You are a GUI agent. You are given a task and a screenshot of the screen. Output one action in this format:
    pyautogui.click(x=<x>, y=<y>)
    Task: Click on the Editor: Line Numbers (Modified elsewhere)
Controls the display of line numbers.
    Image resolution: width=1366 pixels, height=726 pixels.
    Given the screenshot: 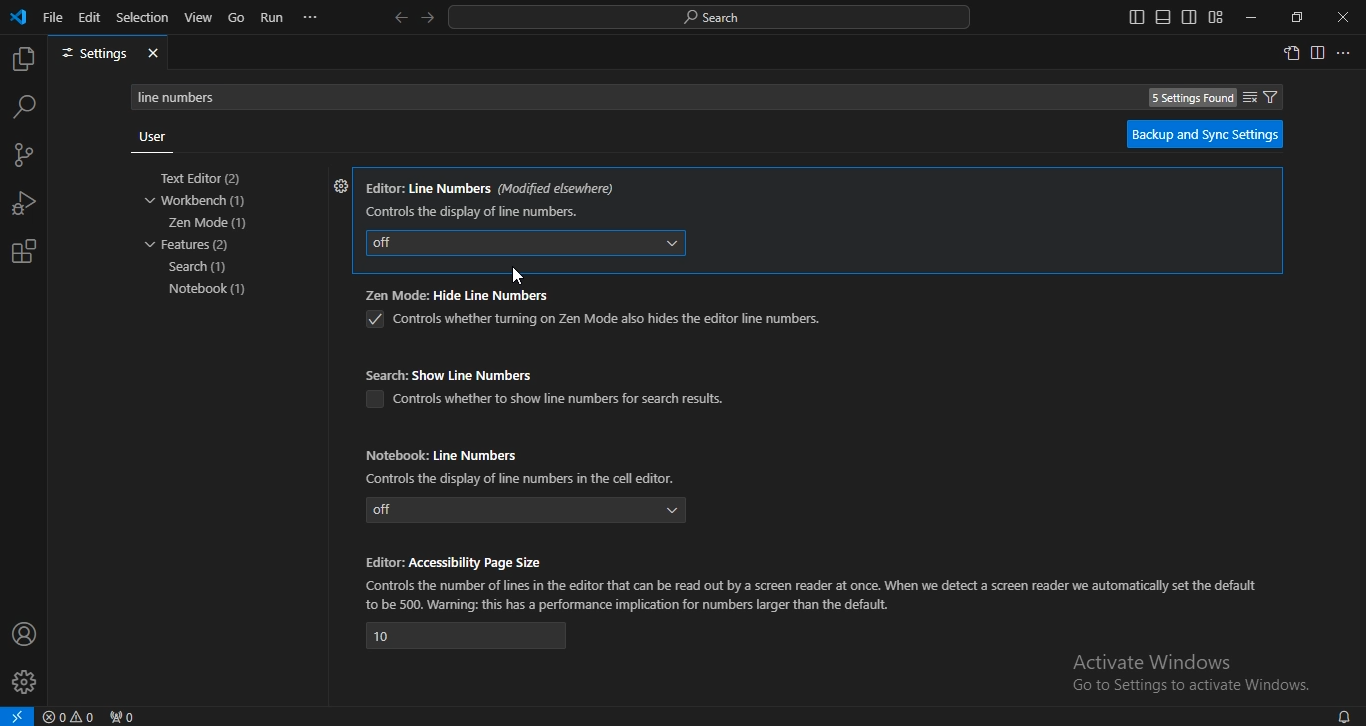 What is the action you would take?
    pyautogui.click(x=492, y=197)
    